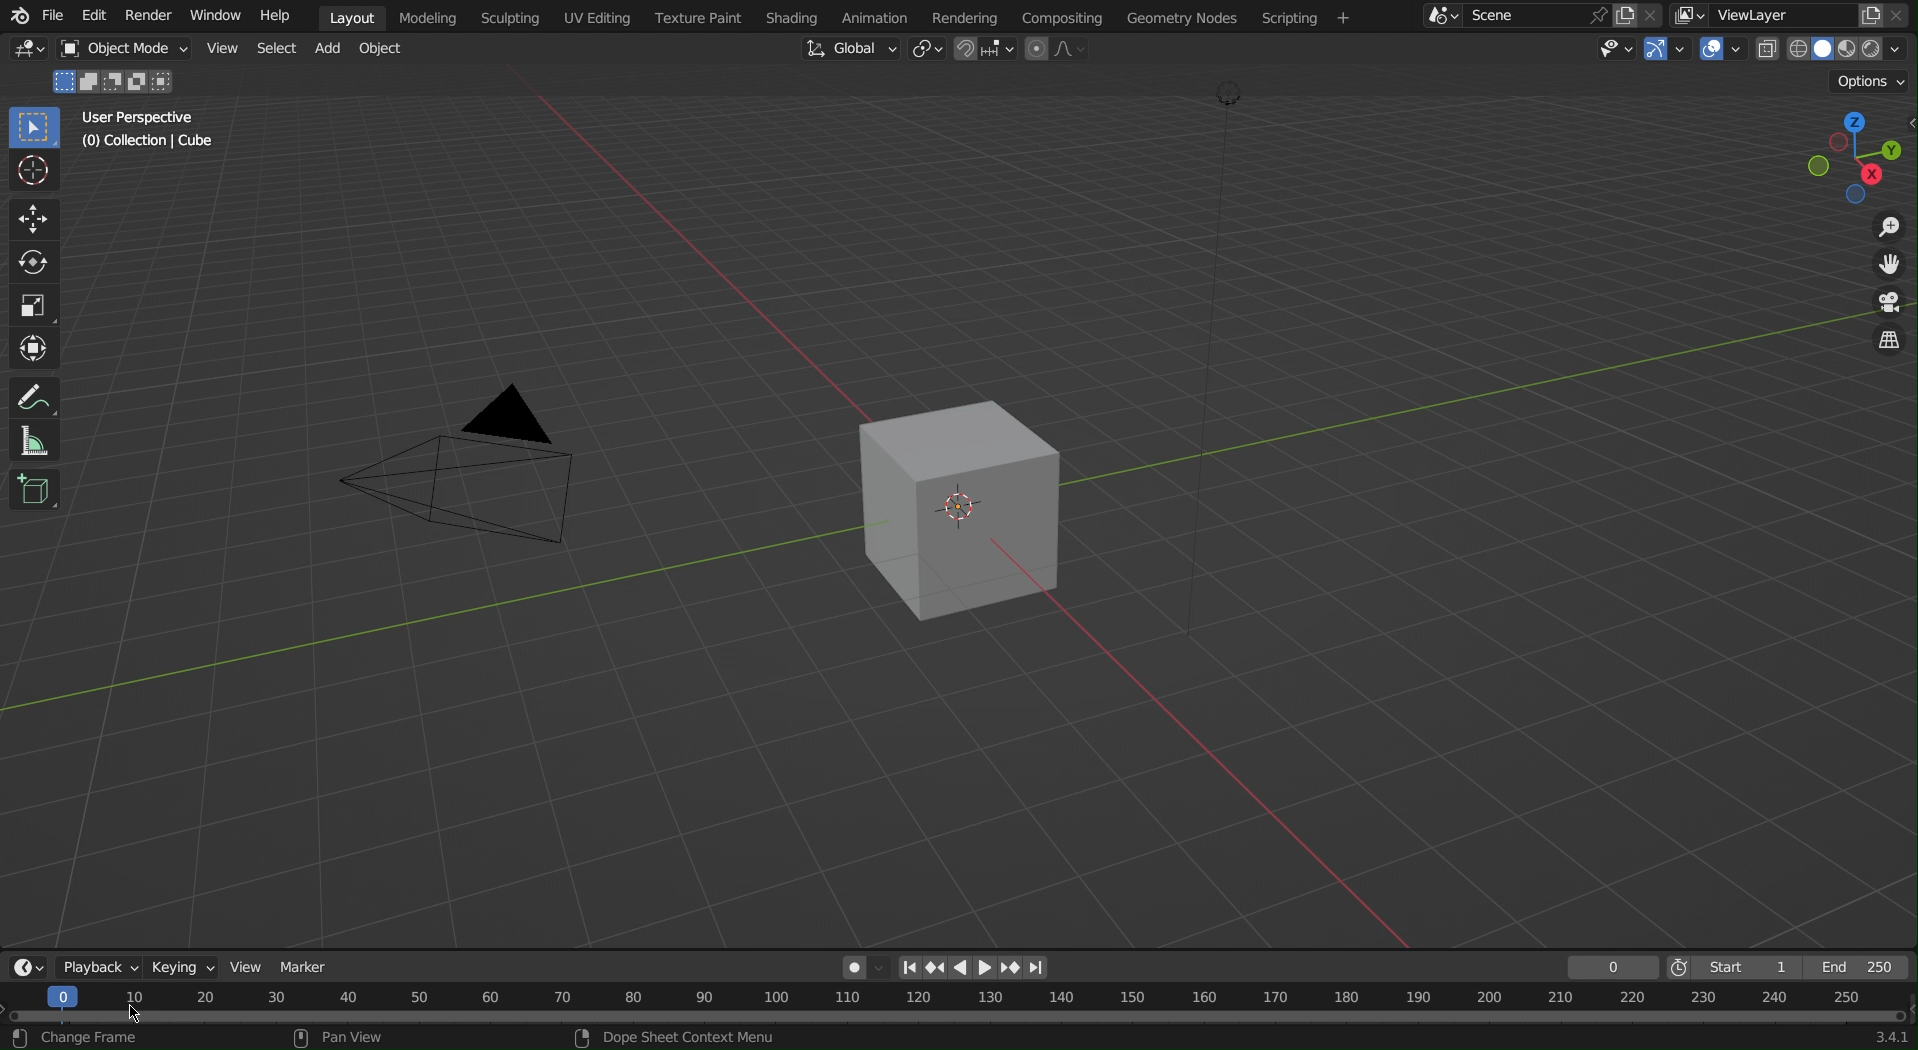  Describe the element at coordinates (854, 53) in the screenshot. I see `Global` at that location.